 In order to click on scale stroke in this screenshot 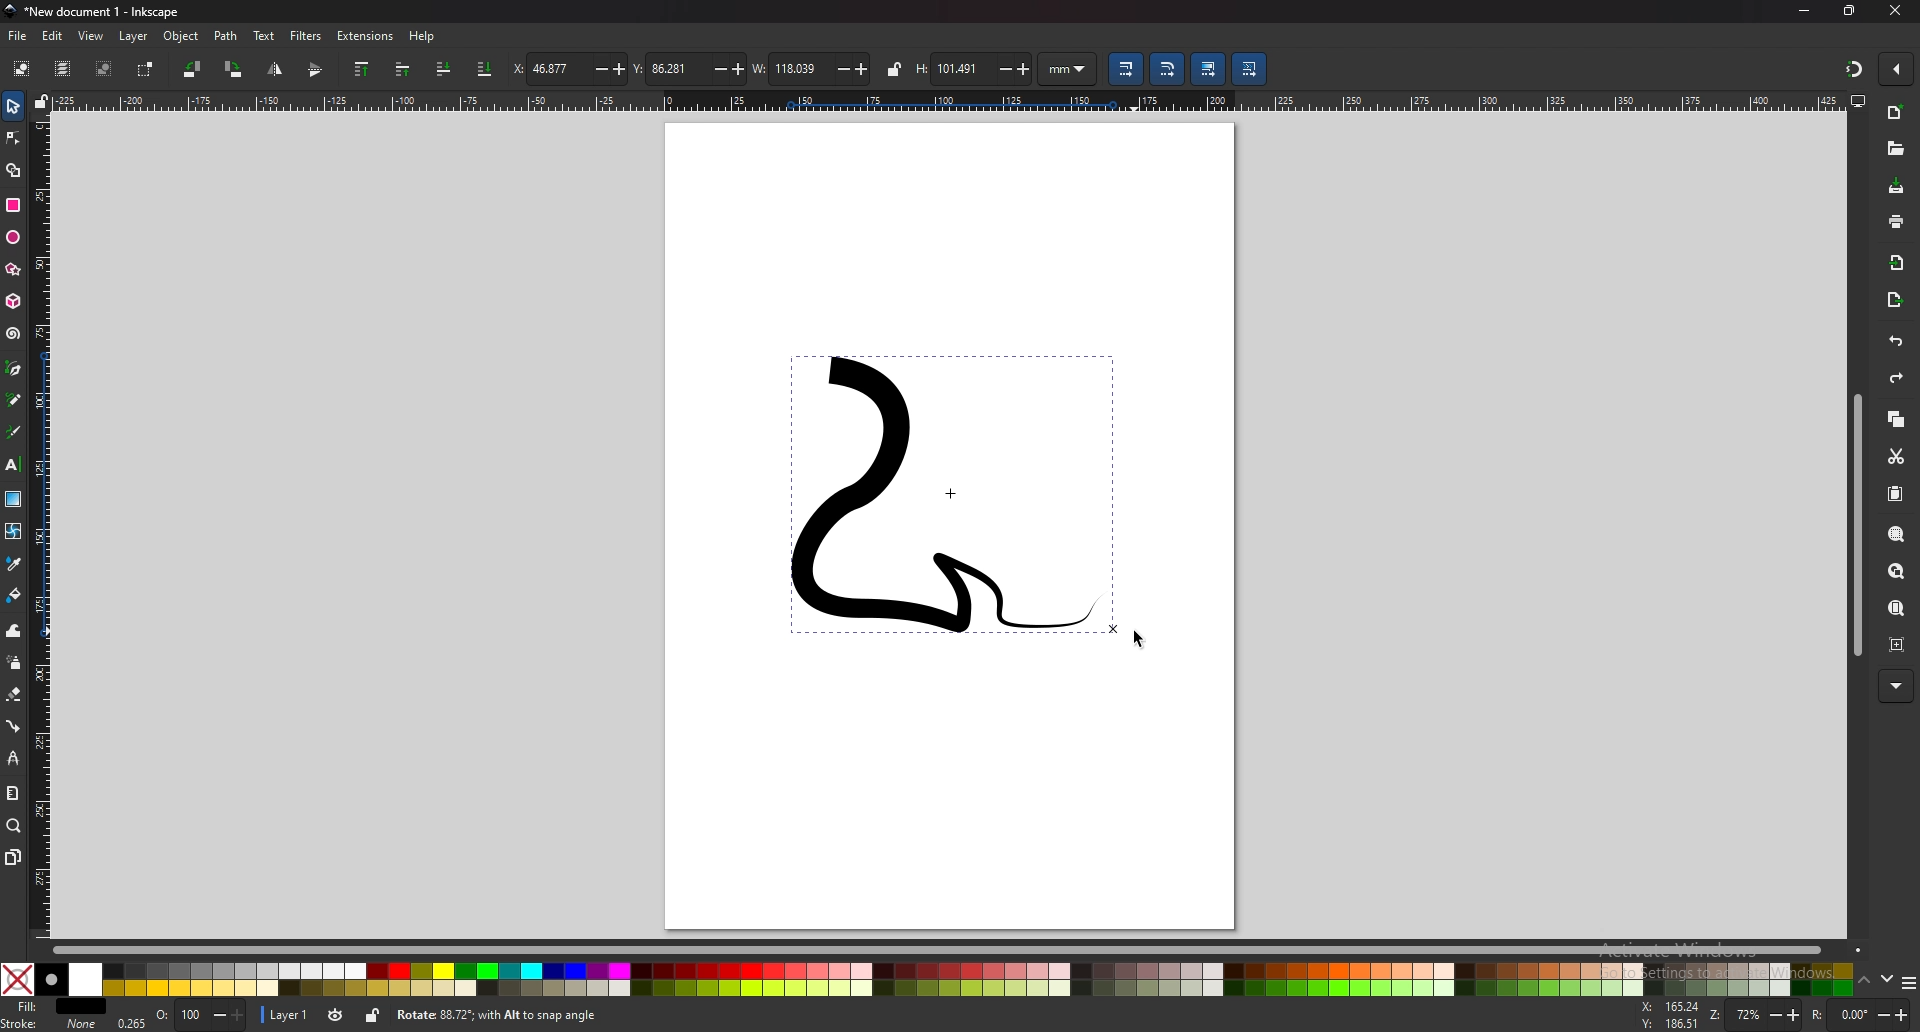, I will do `click(1125, 69)`.